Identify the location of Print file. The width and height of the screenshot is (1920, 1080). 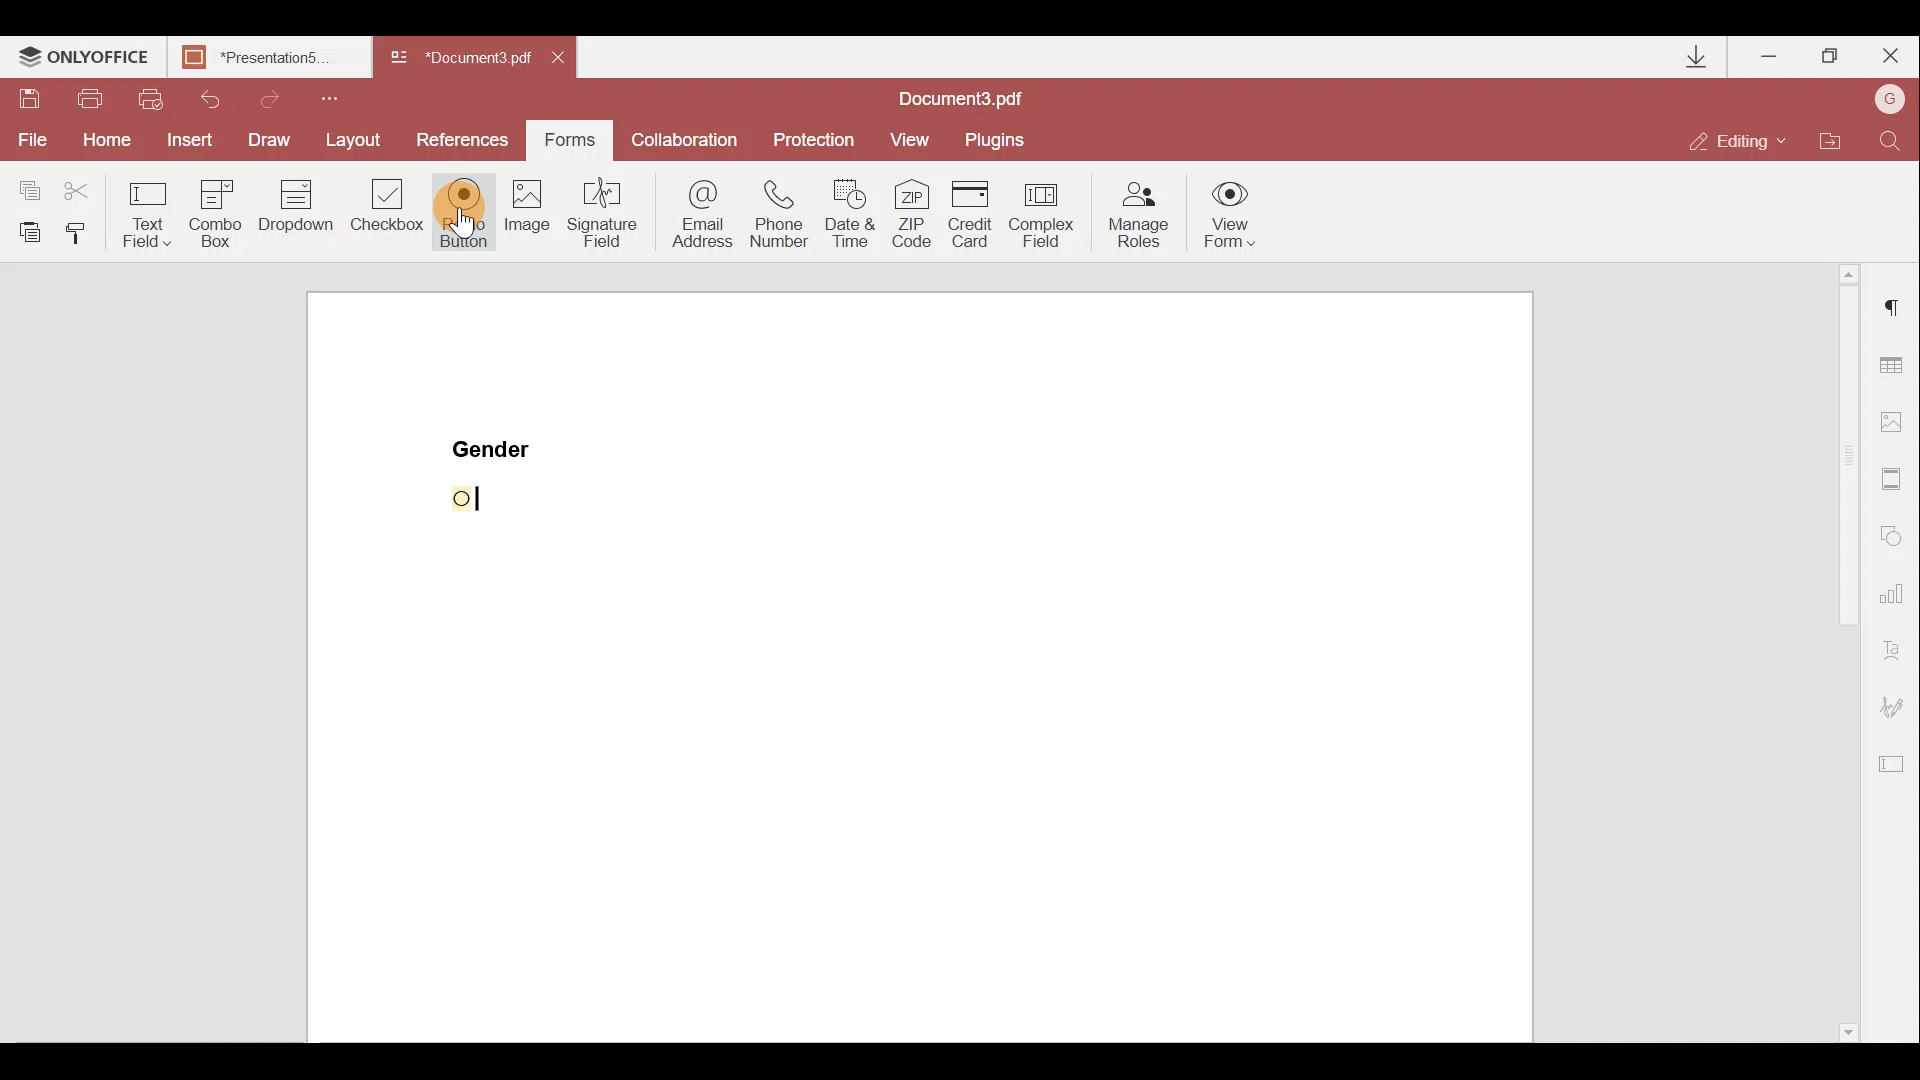
(92, 97).